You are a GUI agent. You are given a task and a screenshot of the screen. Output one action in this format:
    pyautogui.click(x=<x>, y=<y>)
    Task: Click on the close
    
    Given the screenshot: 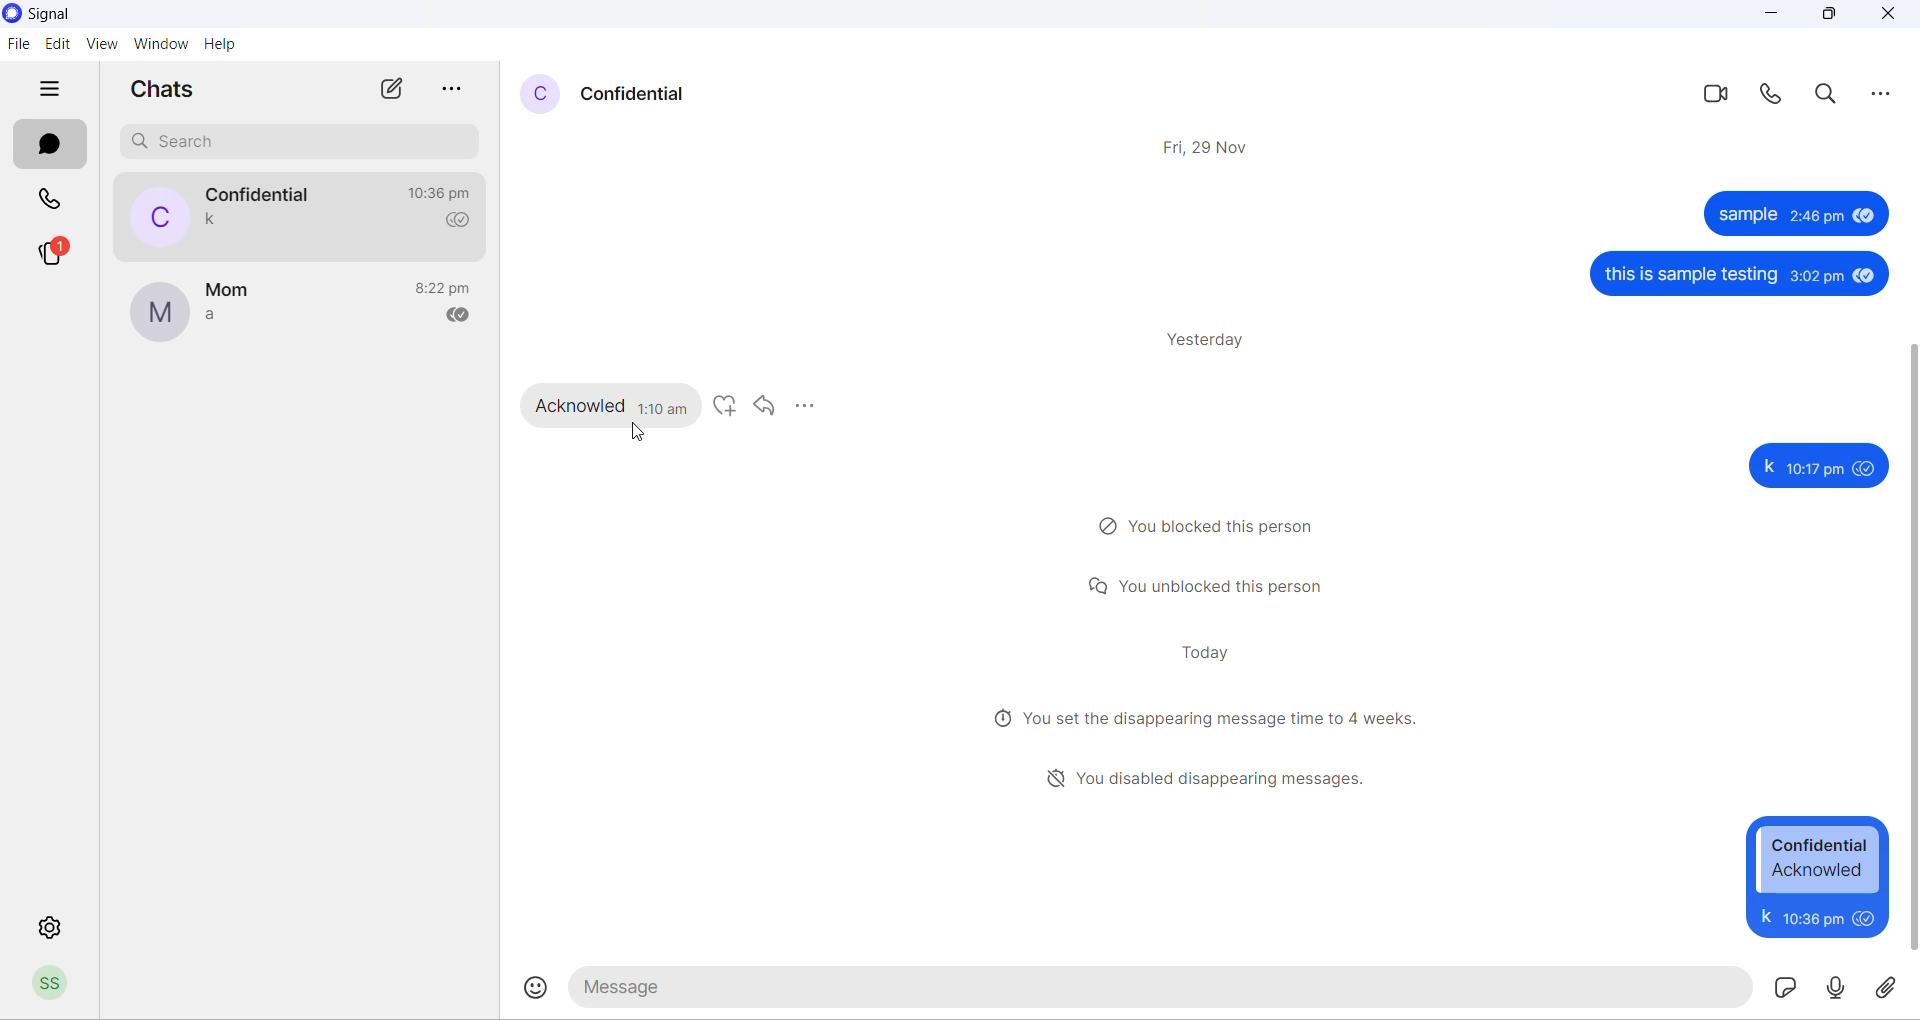 What is the action you would take?
    pyautogui.click(x=1888, y=15)
    